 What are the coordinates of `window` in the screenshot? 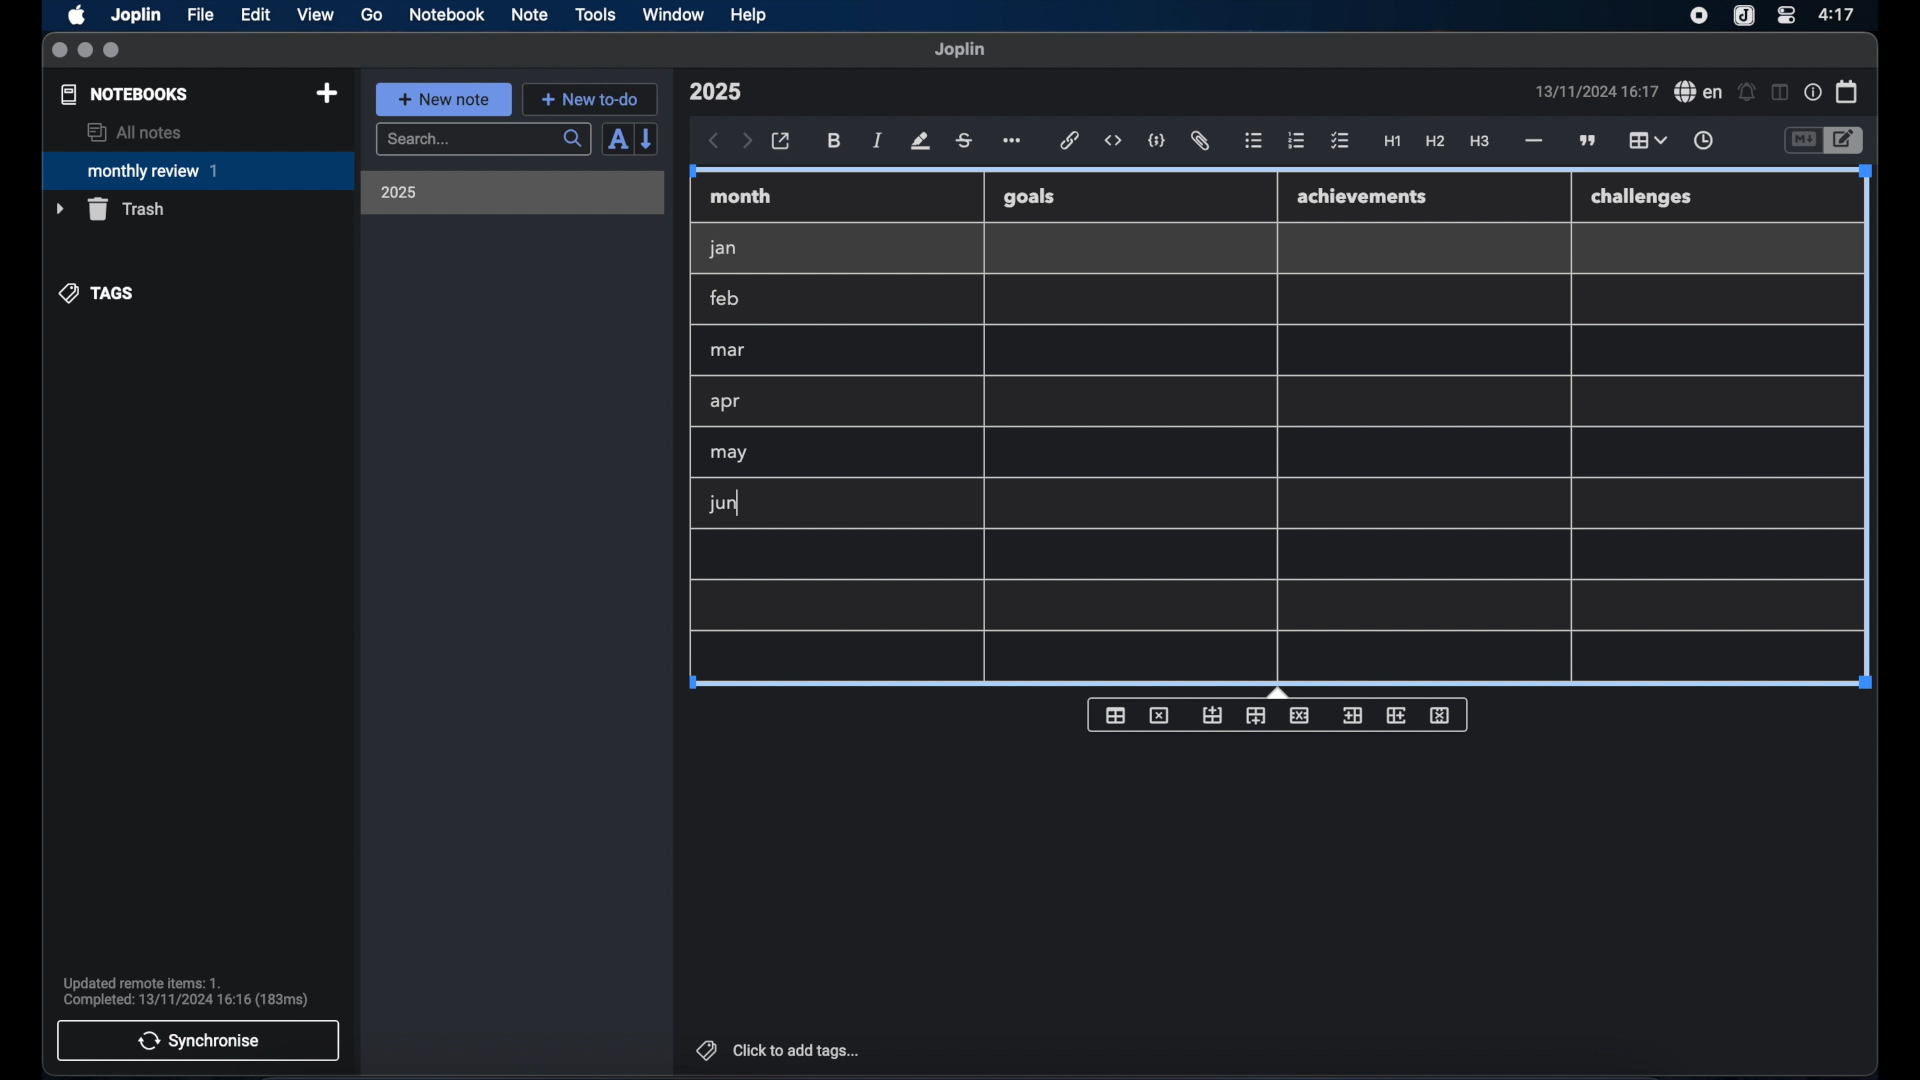 It's located at (674, 14).